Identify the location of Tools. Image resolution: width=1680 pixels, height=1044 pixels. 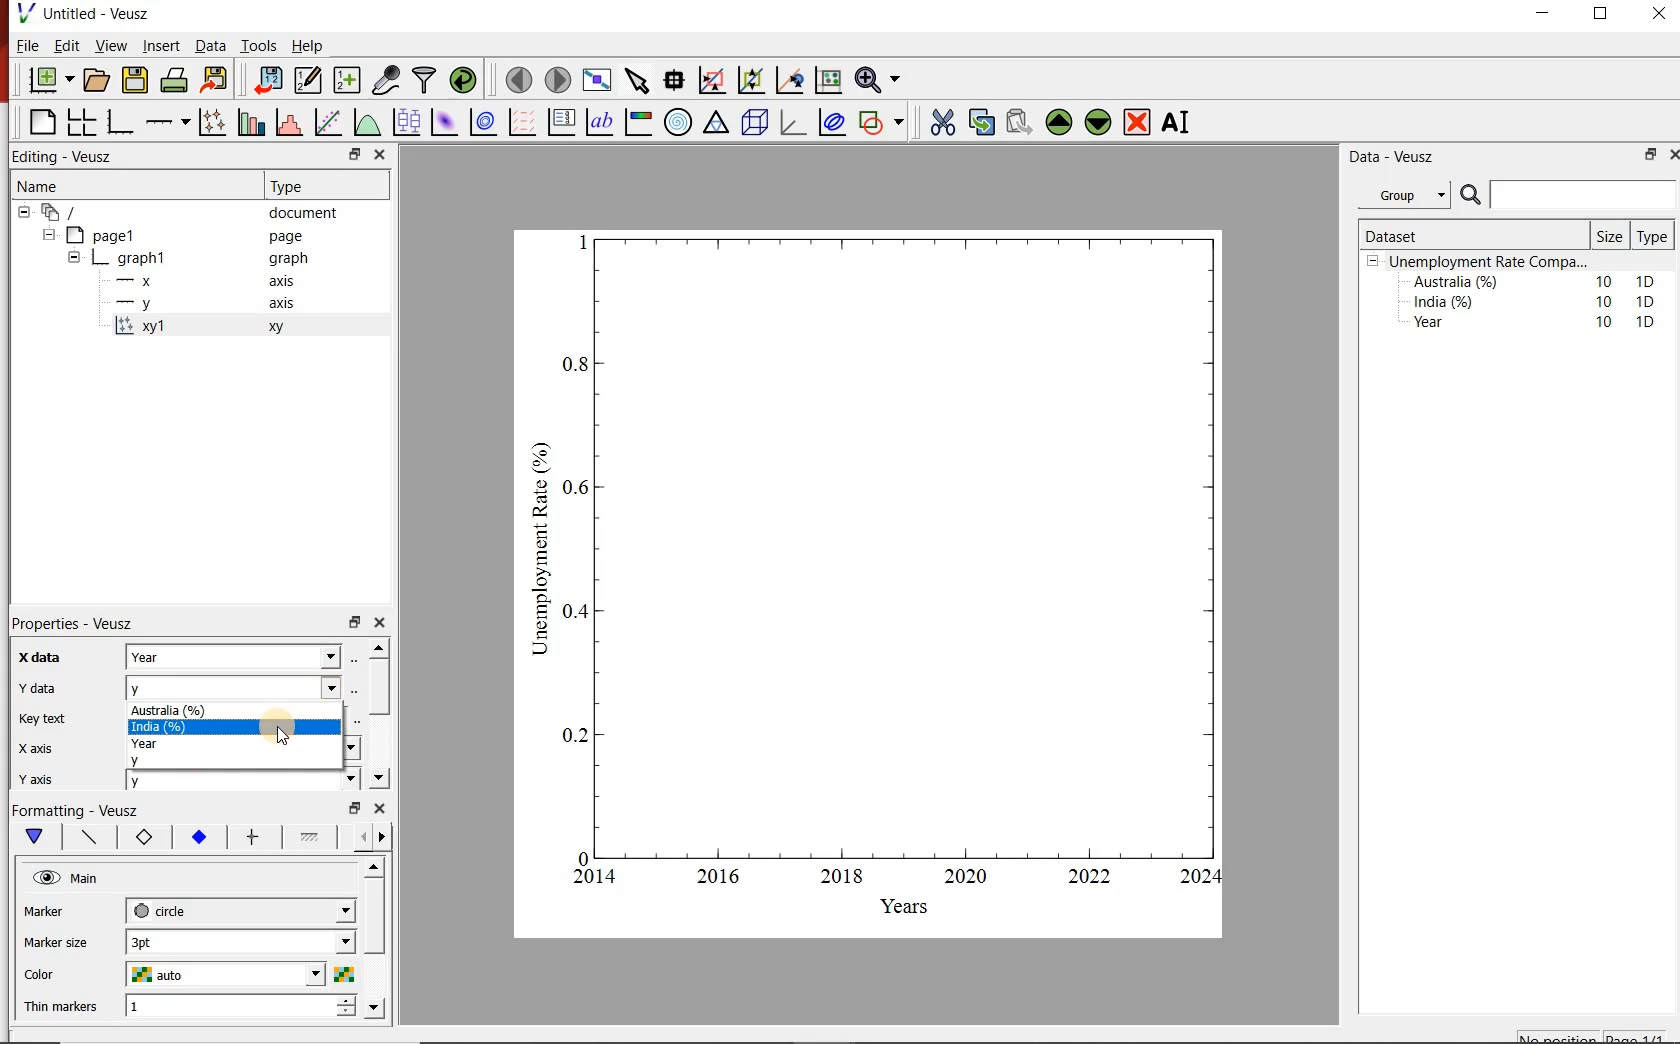
(260, 45).